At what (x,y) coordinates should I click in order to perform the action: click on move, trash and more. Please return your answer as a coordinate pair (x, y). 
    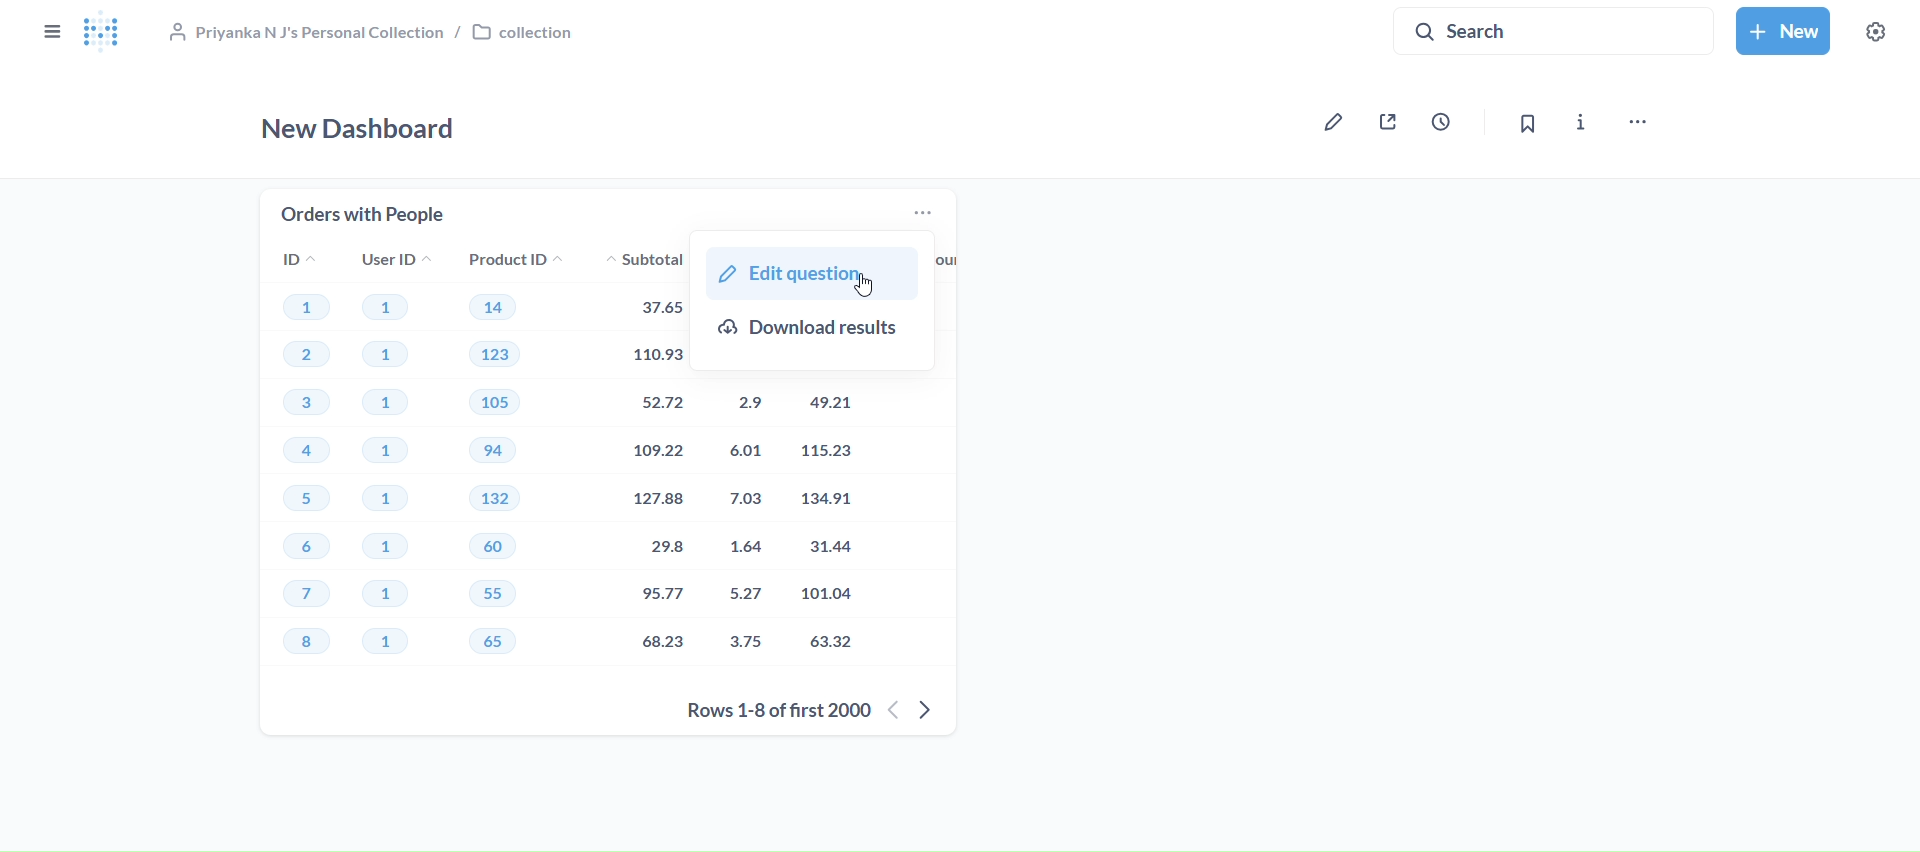
    Looking at the image, I should click on (1641, 121).